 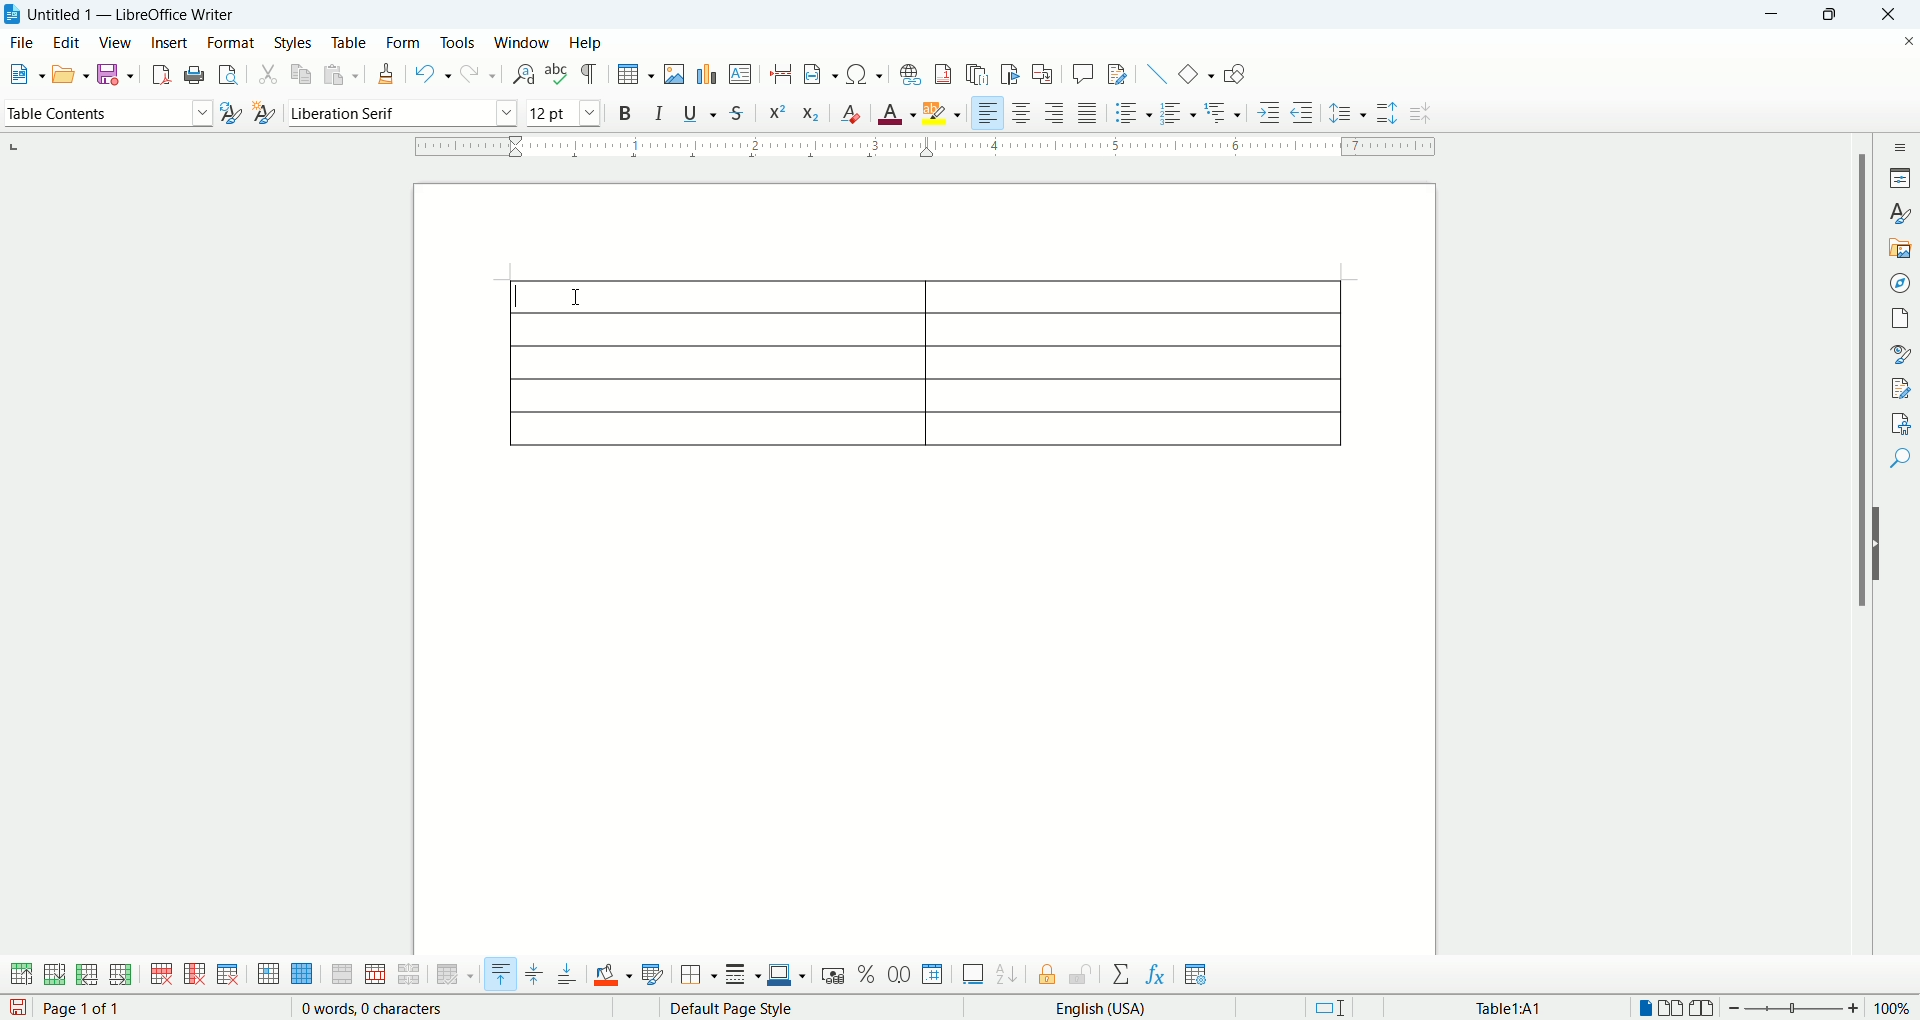 I want to click on delete table, so click(x=228, y=974).